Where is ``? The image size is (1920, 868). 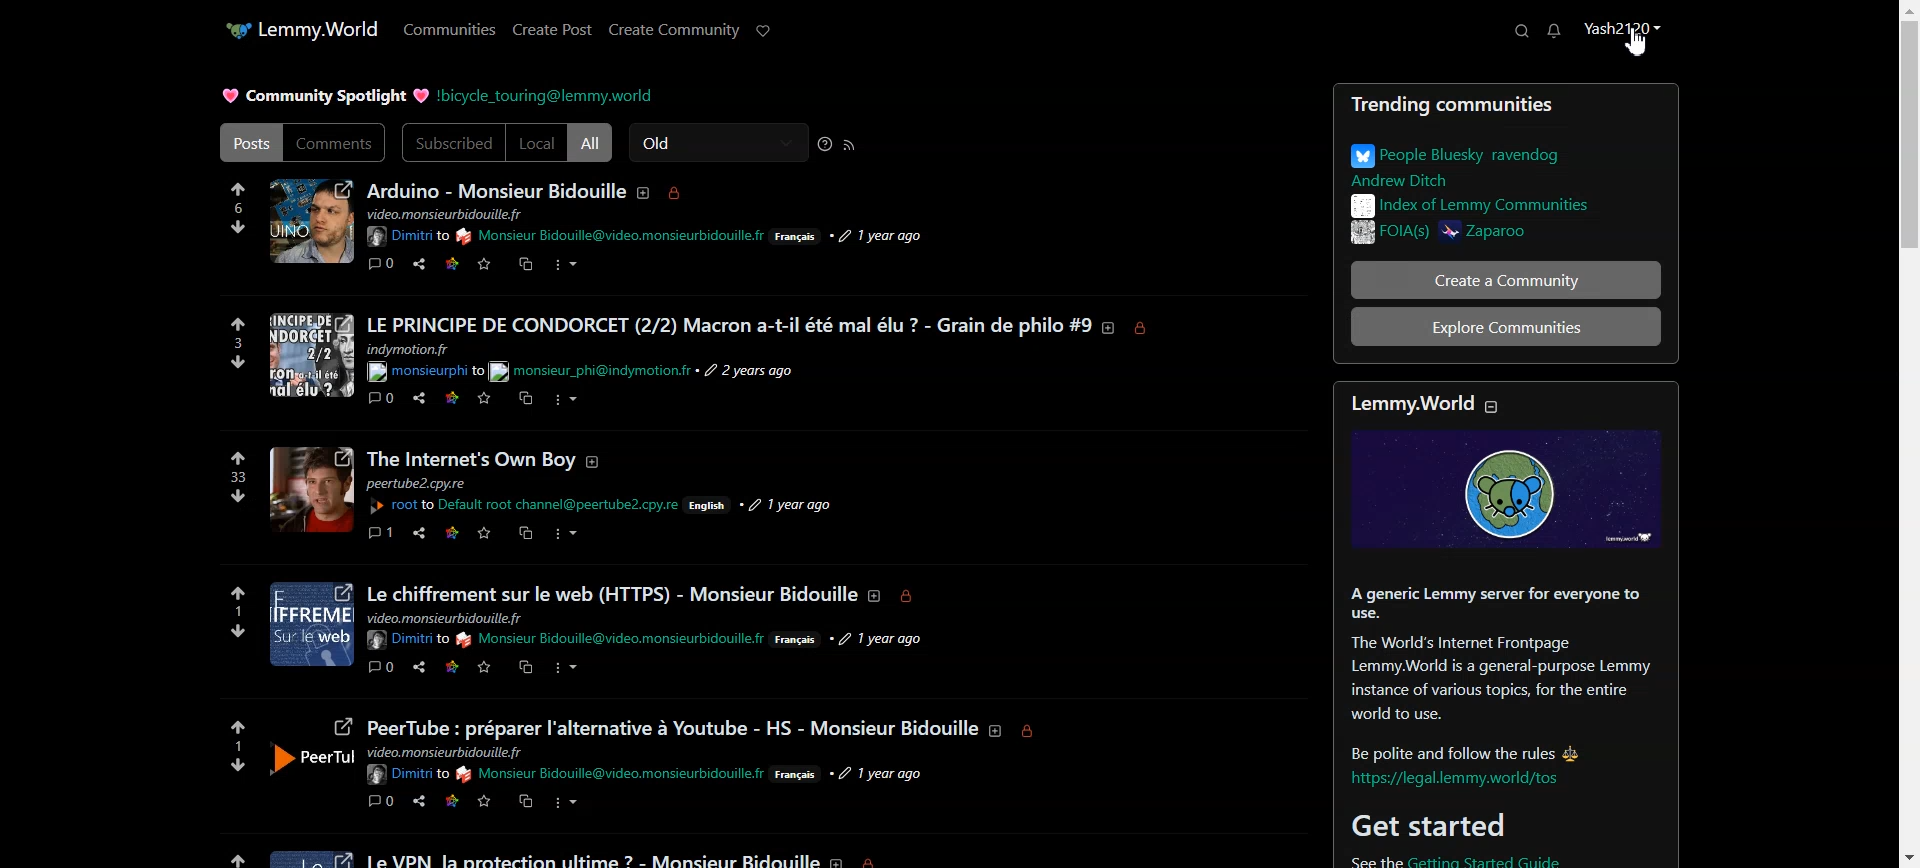
 is located at coordinates (311, 488).